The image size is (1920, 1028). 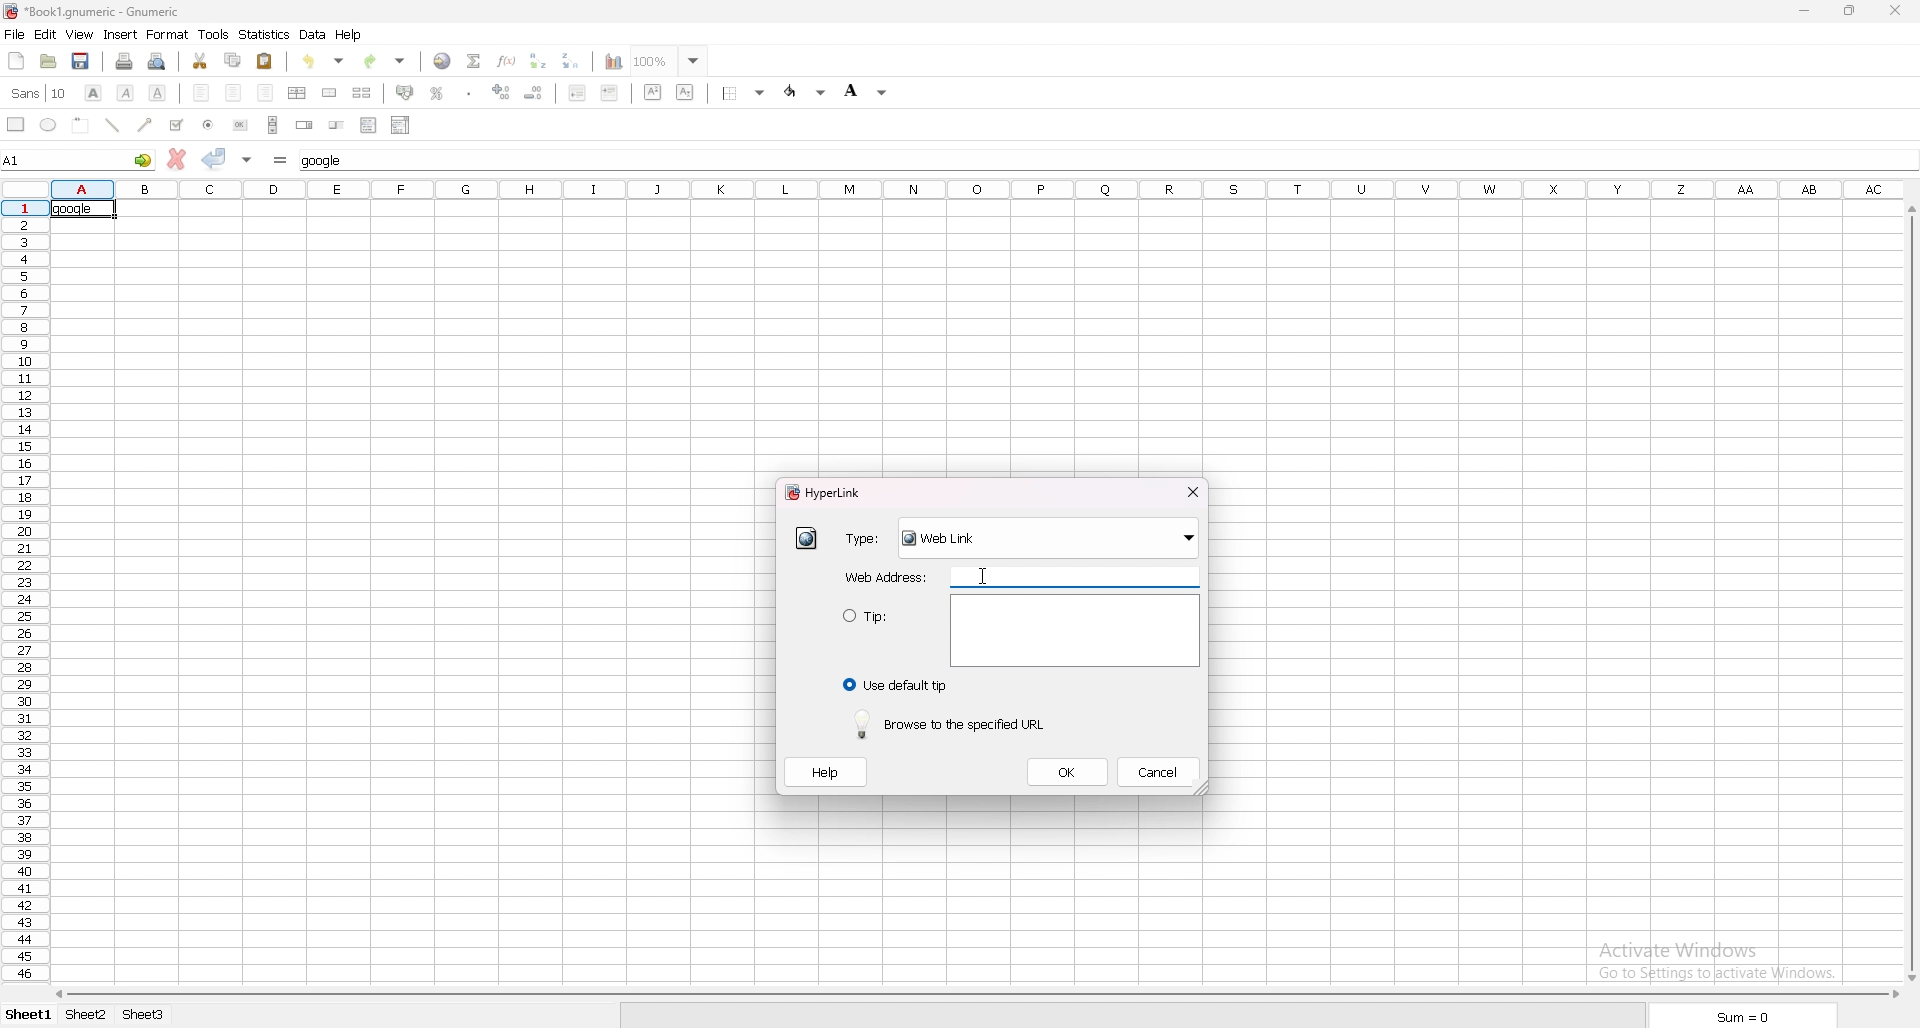 I want to click on webaddress, so click(x=889, y=576).